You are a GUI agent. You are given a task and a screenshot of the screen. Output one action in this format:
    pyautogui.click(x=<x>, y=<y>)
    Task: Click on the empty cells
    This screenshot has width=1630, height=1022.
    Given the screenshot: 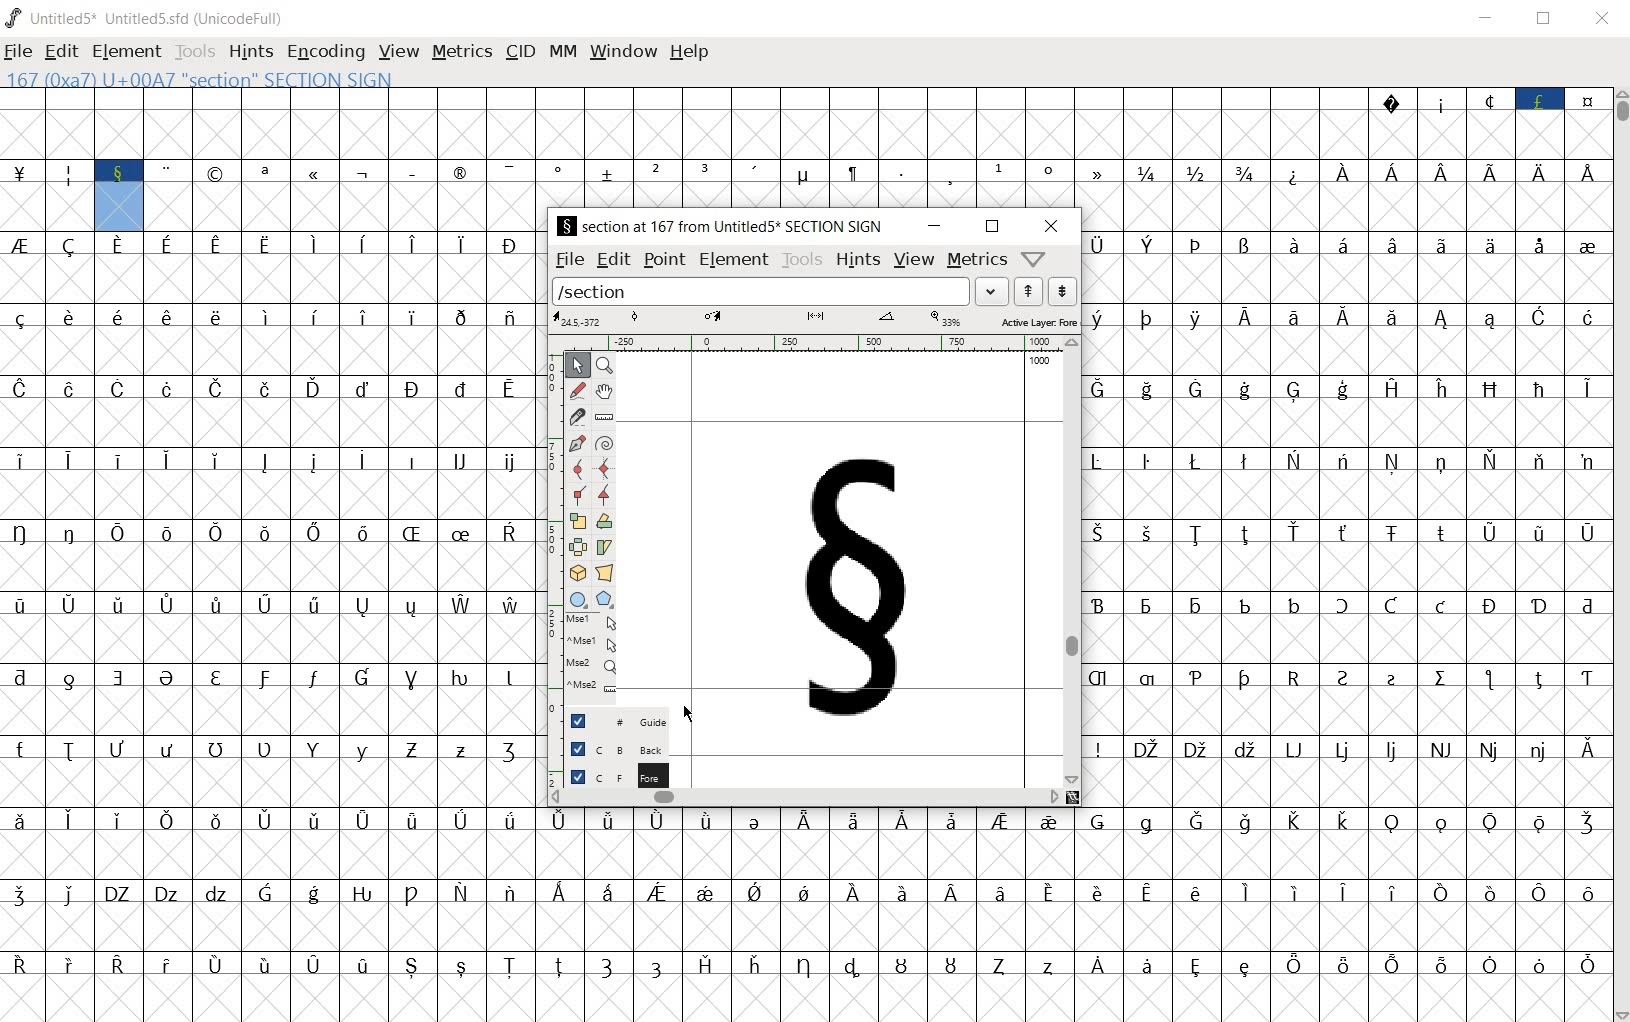 What is the action you would take?
    pyautogui.click(x=1346, y=710)
    